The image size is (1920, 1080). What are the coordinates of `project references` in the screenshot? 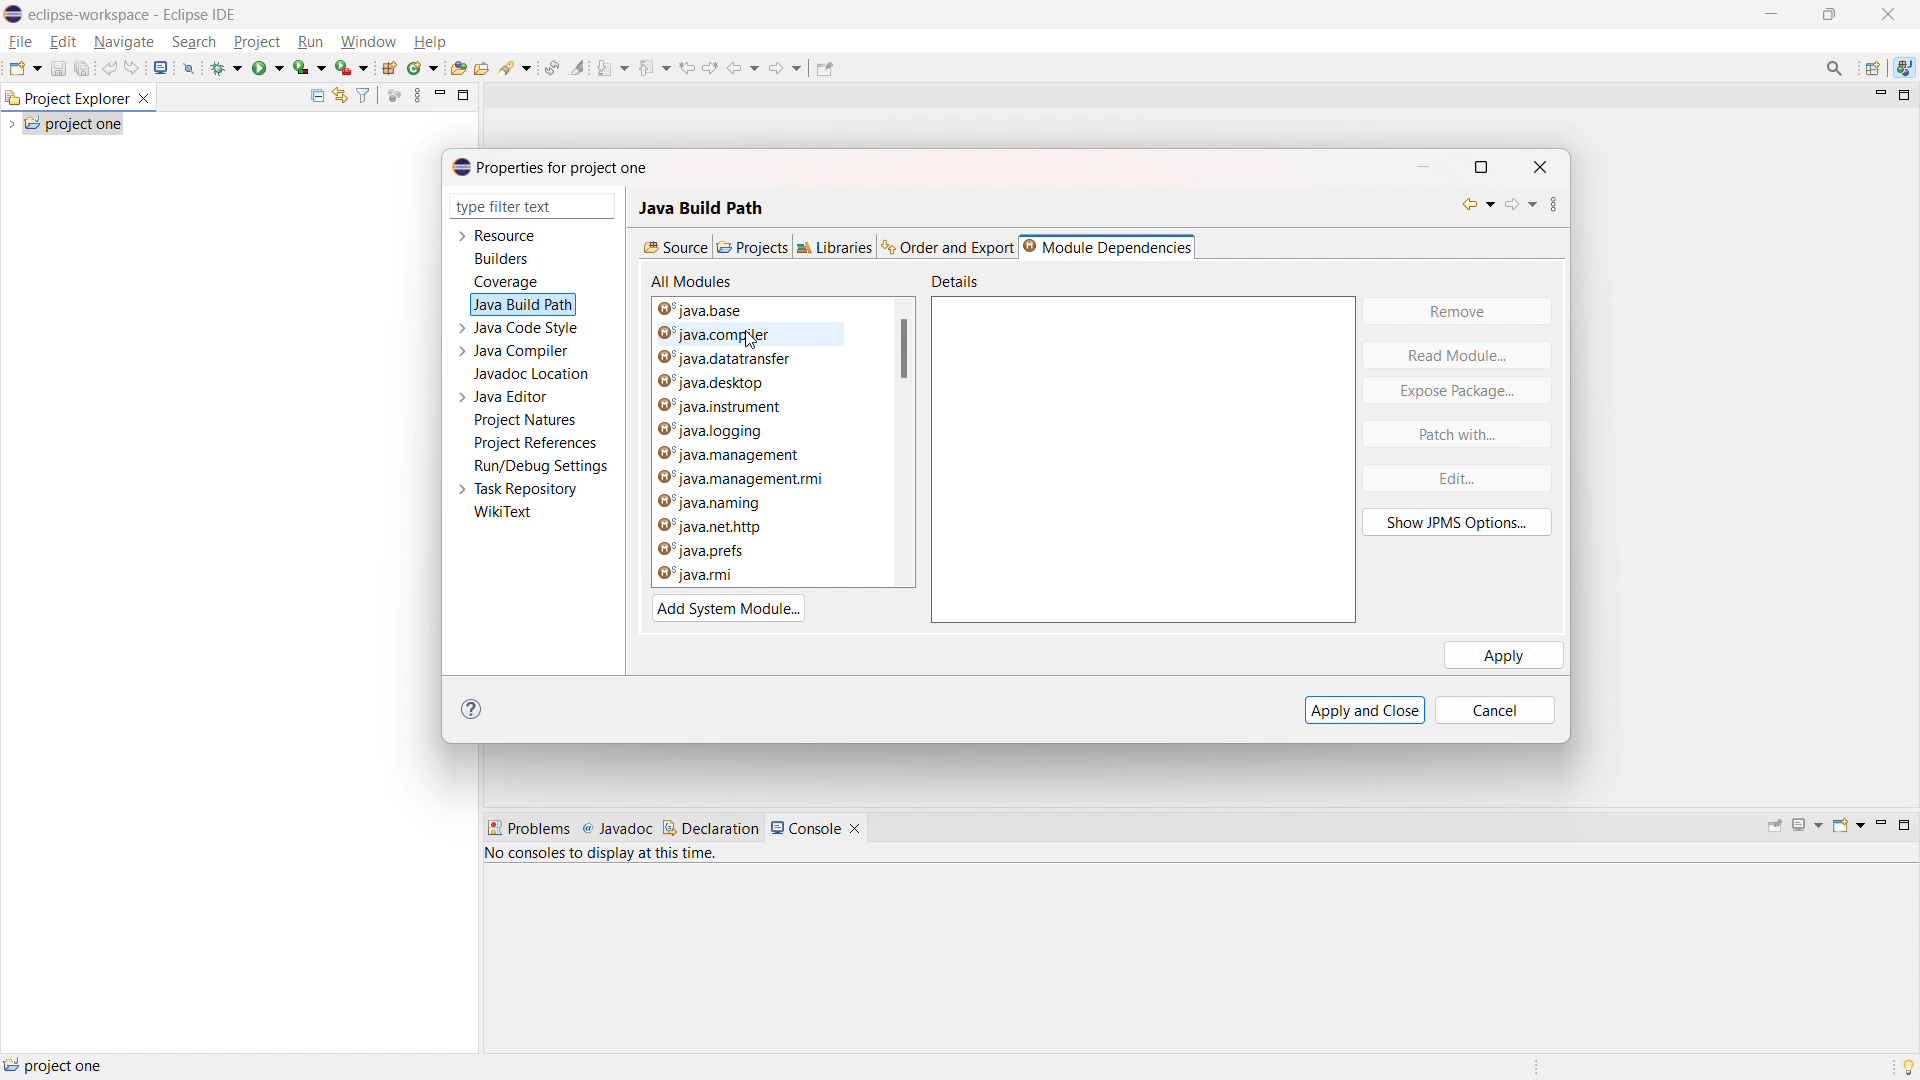 It's located at (535, 442).